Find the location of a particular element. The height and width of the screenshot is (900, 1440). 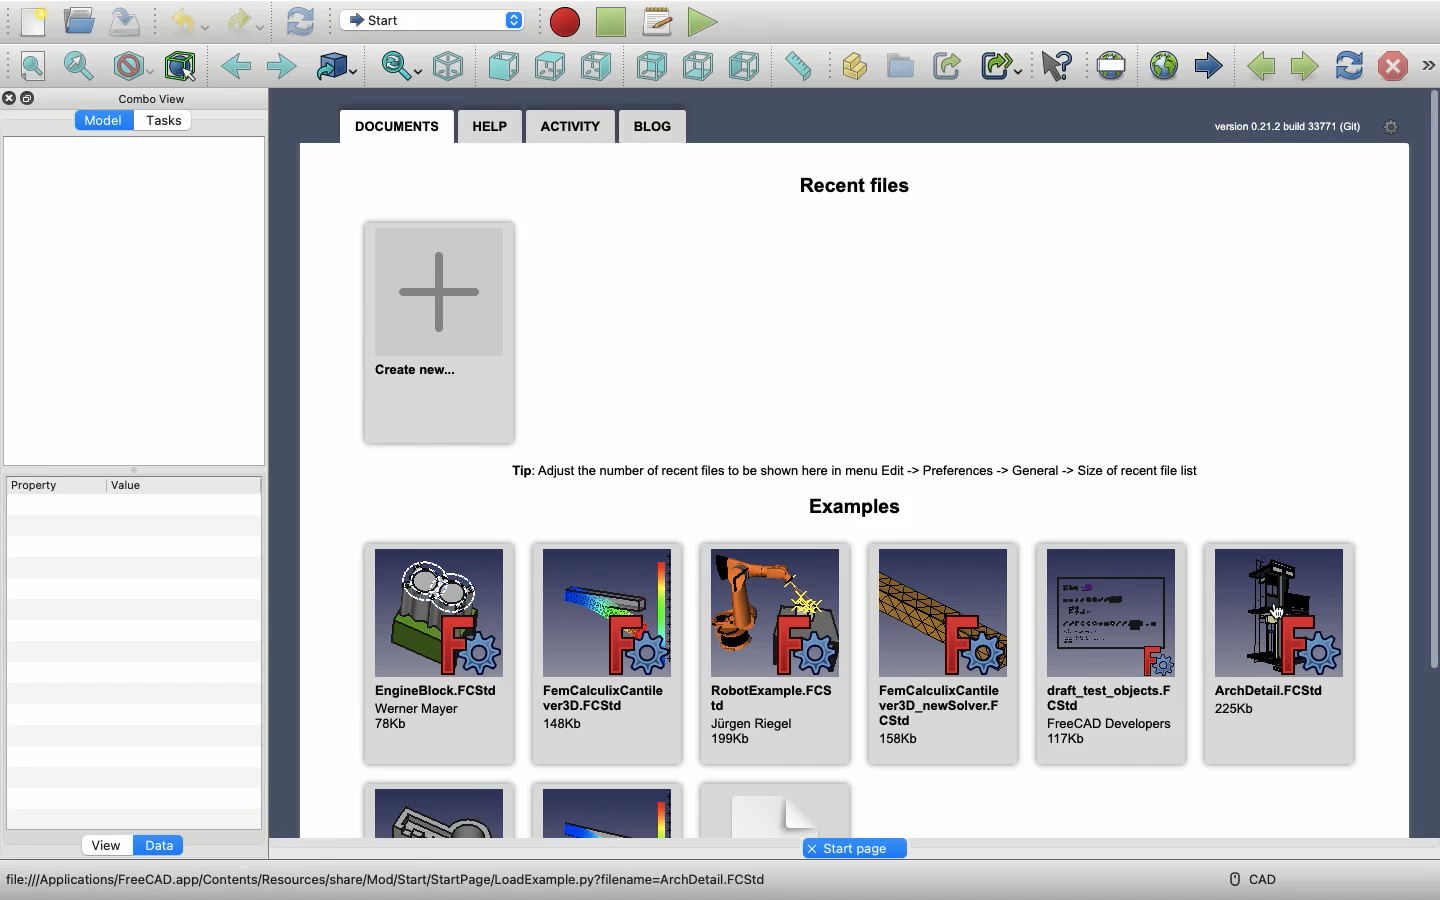

New is located at coordinates (35, 21).